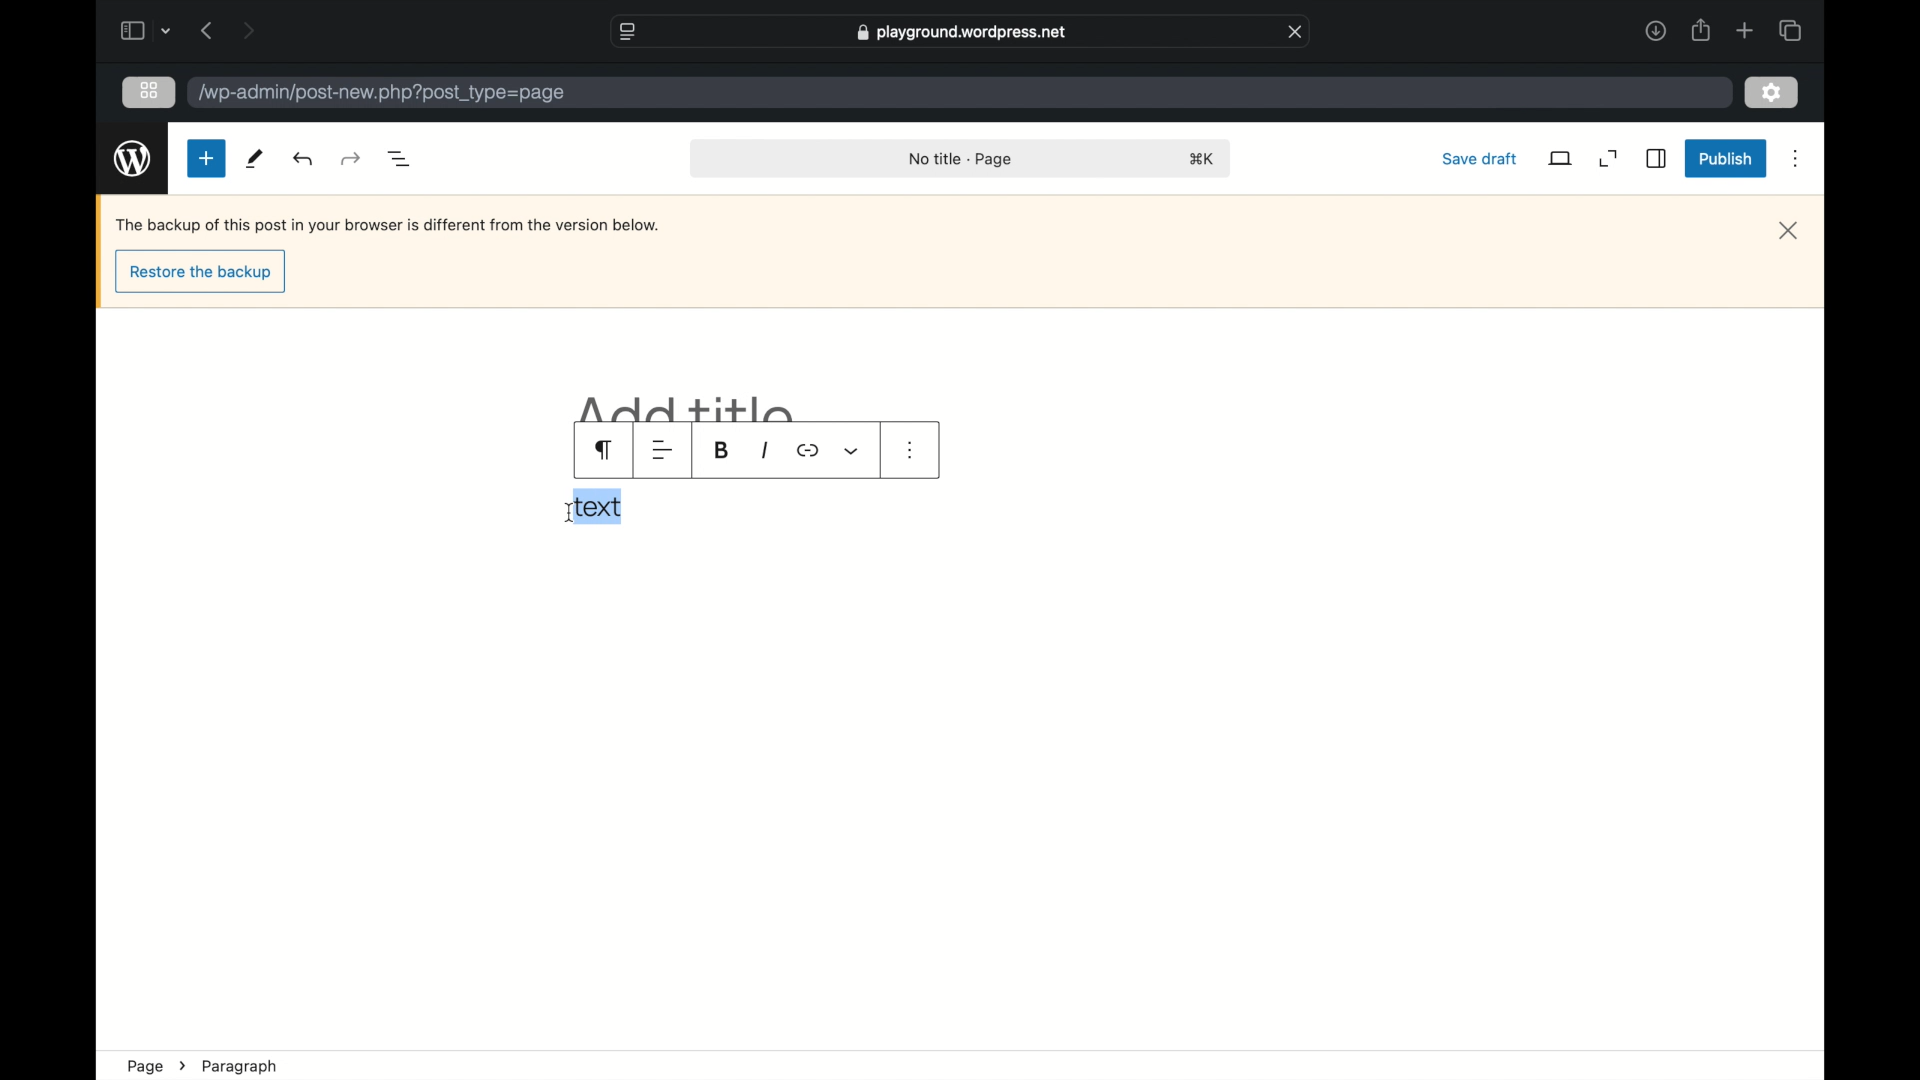 The width and height of the screenshot is (1920, 1080). I want to click on new tab, so click(1746, 30).